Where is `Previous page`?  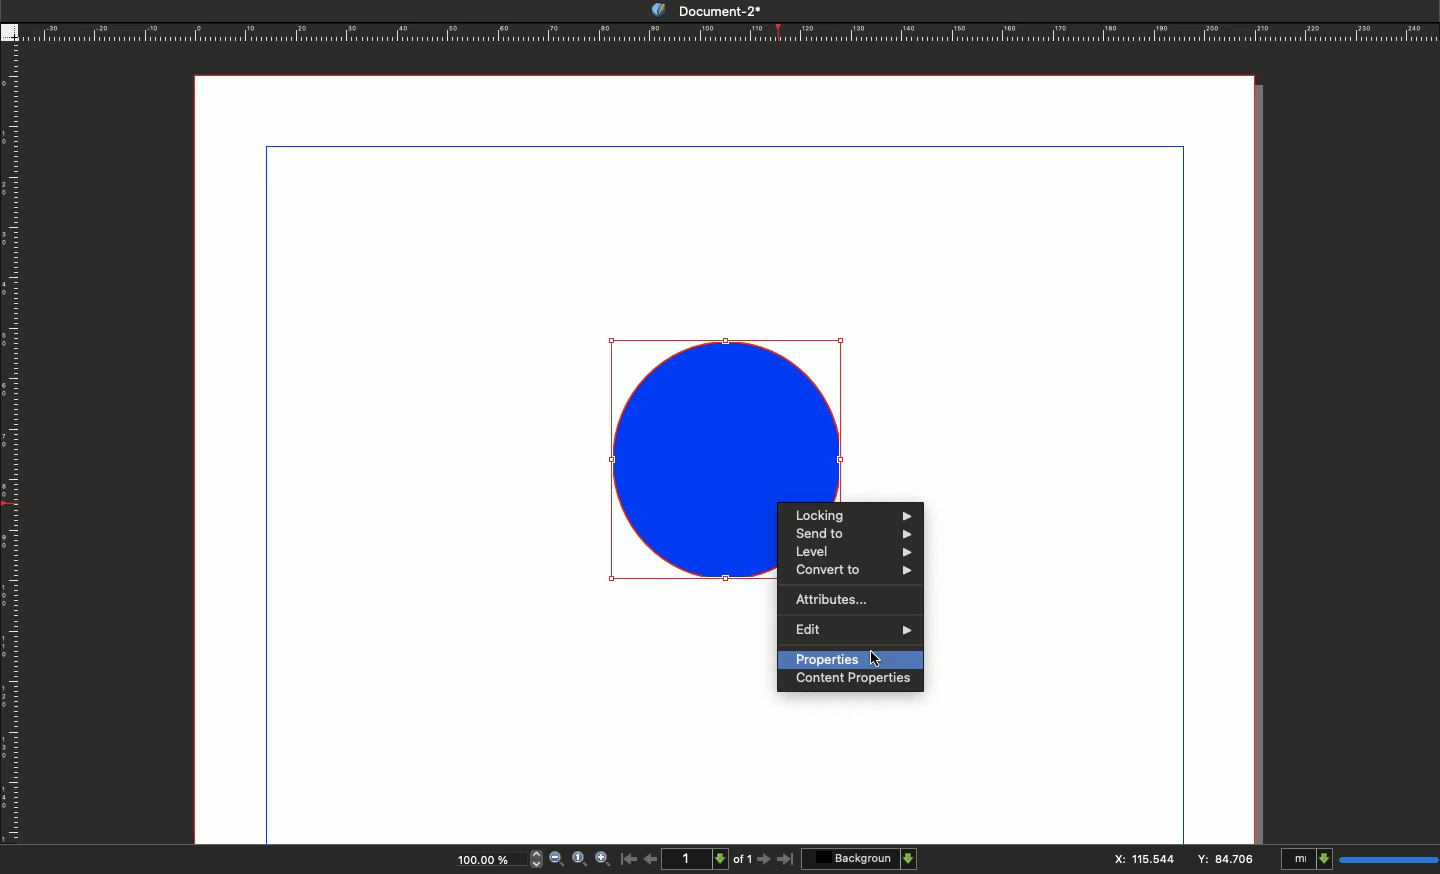 Previous page is located at coordinates (651, 858).